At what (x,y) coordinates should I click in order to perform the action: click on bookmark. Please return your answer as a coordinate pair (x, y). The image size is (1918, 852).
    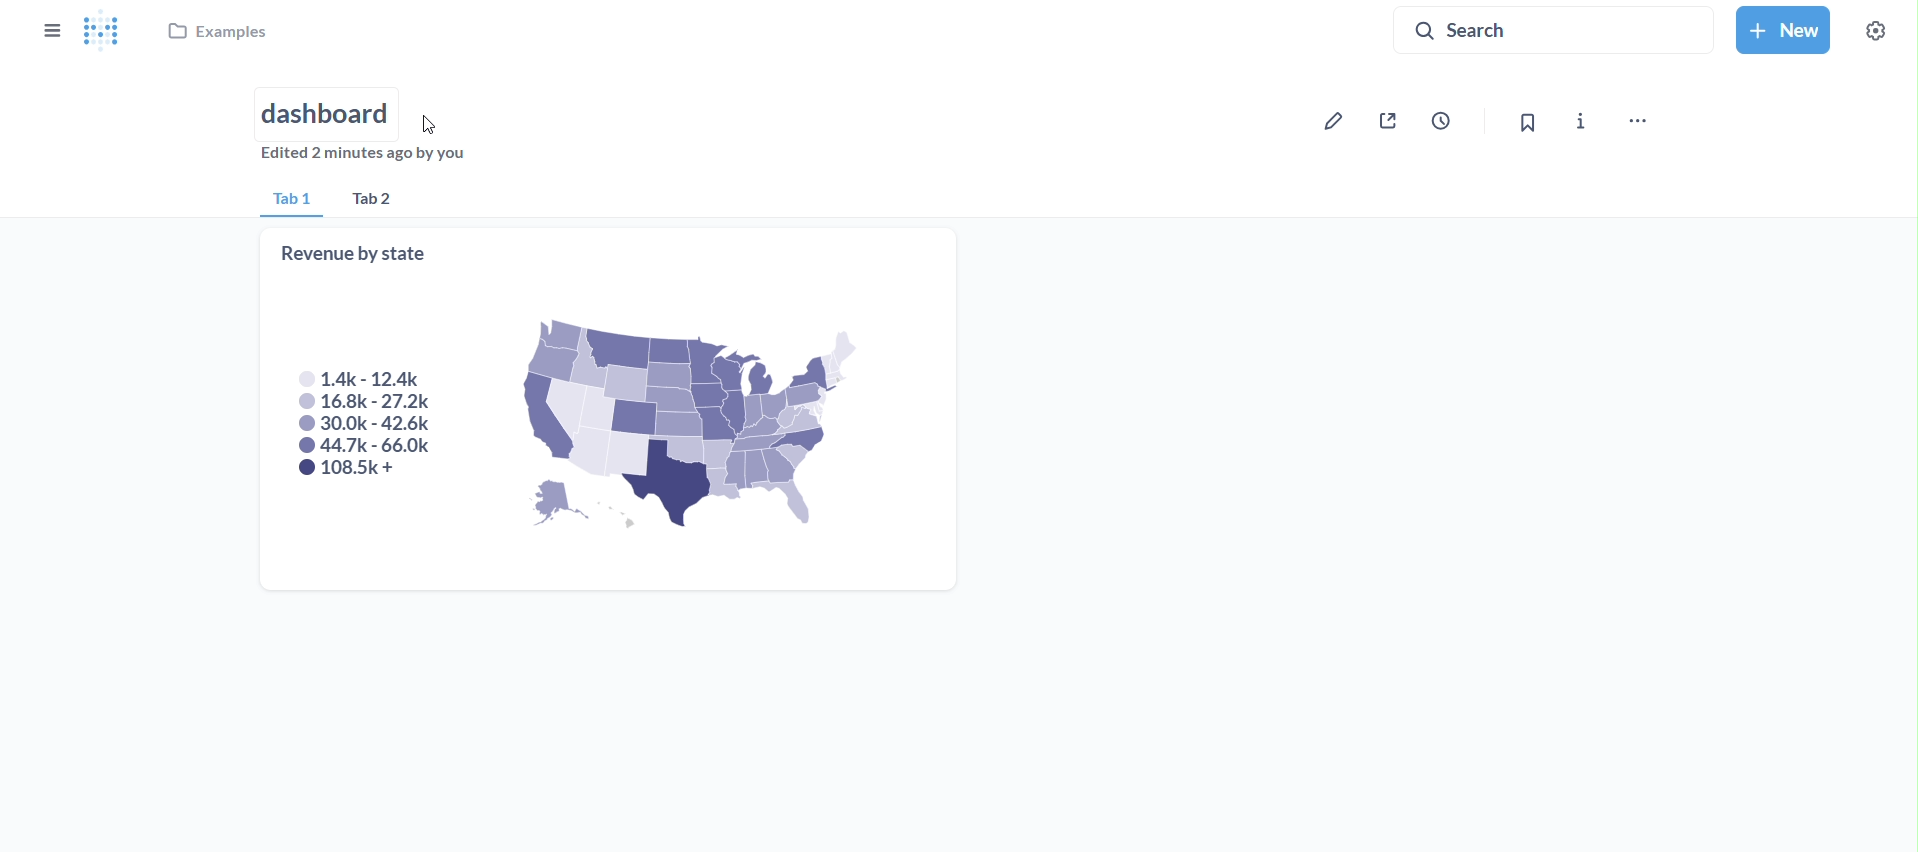
    Looking at the image, I should click on (1522, 122).